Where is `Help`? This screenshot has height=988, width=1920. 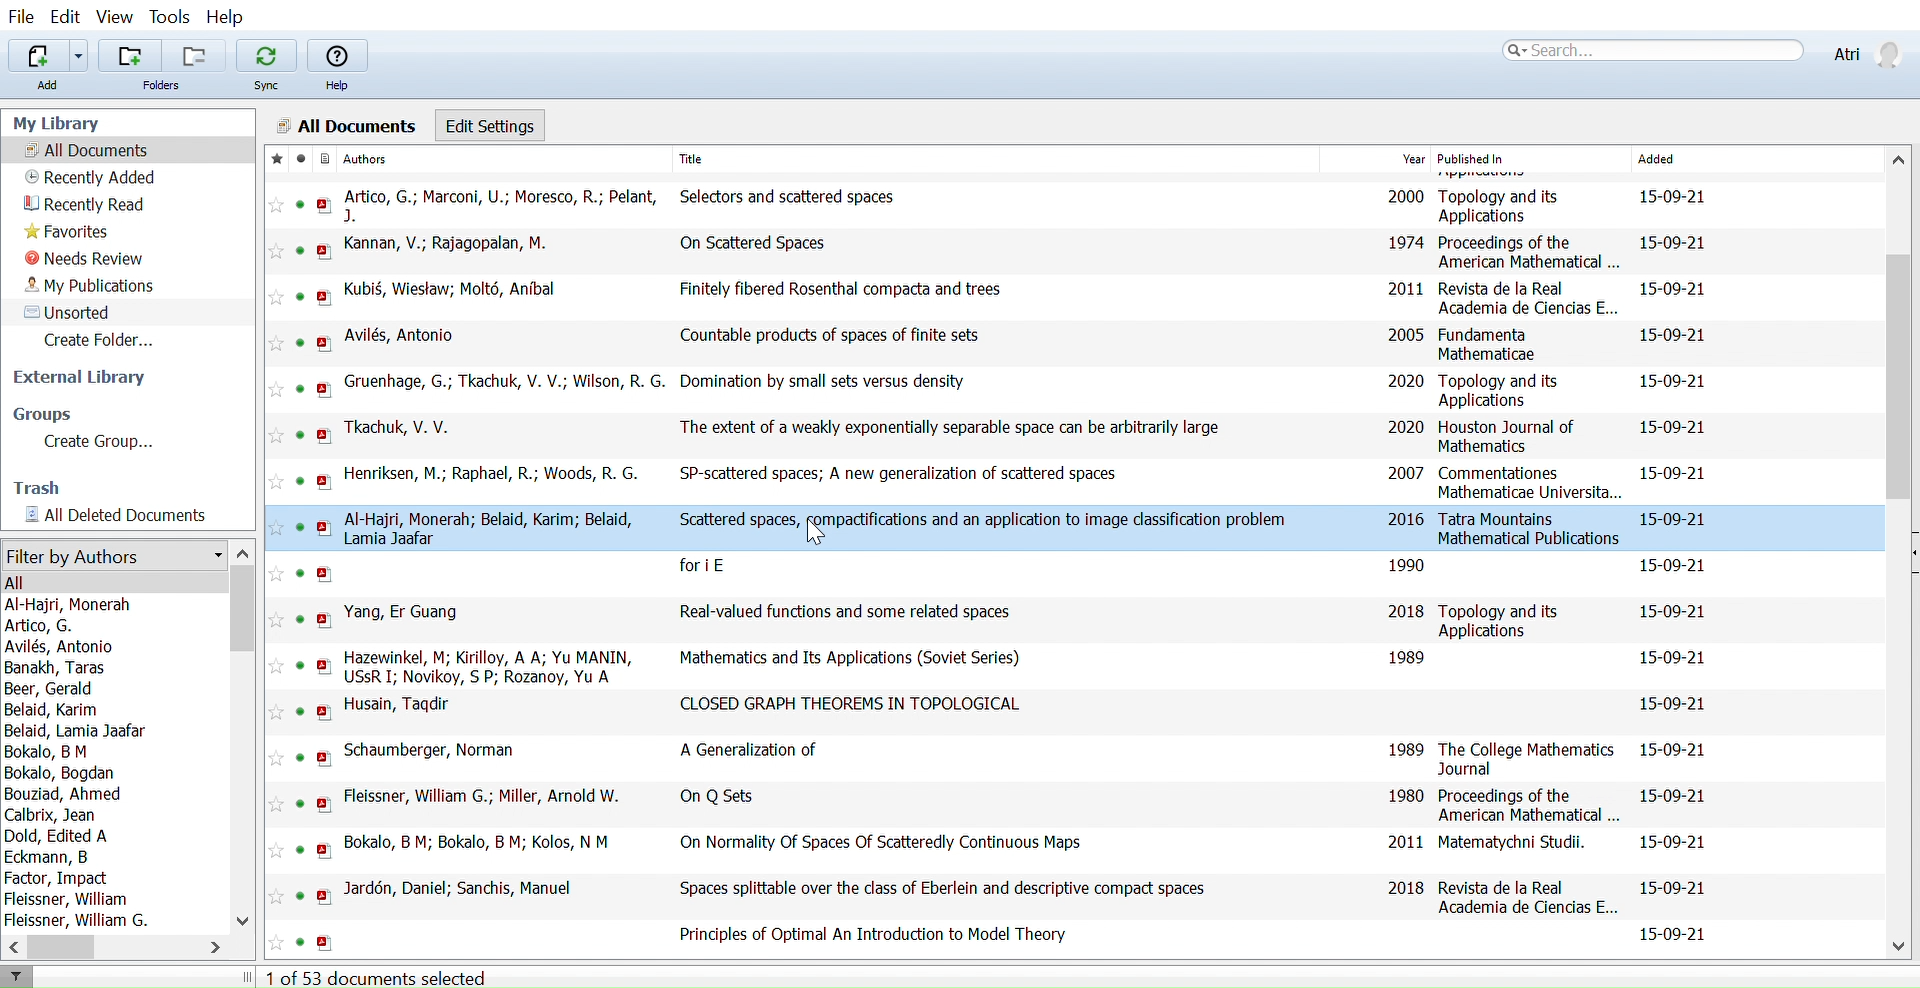
Help is located at coordinates (337, 67).